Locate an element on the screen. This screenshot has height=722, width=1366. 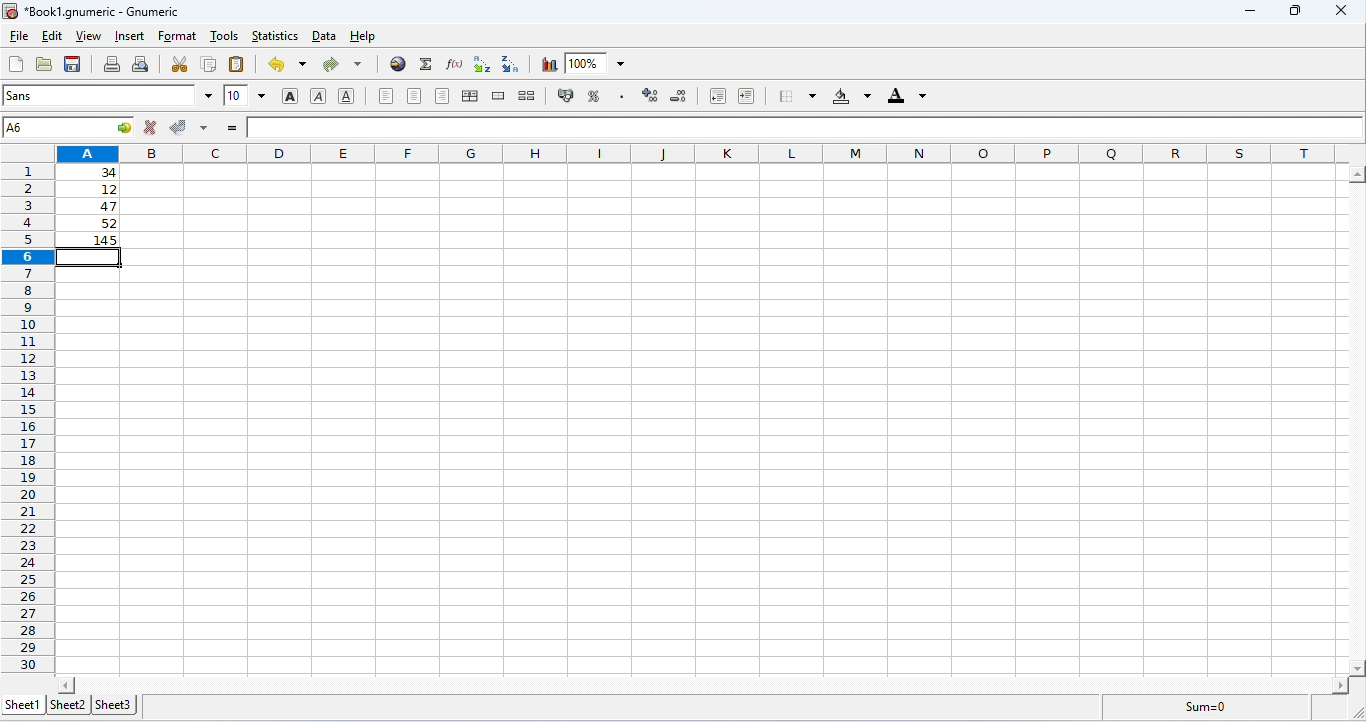
decrease decimal is located at coordinates (680, 96).